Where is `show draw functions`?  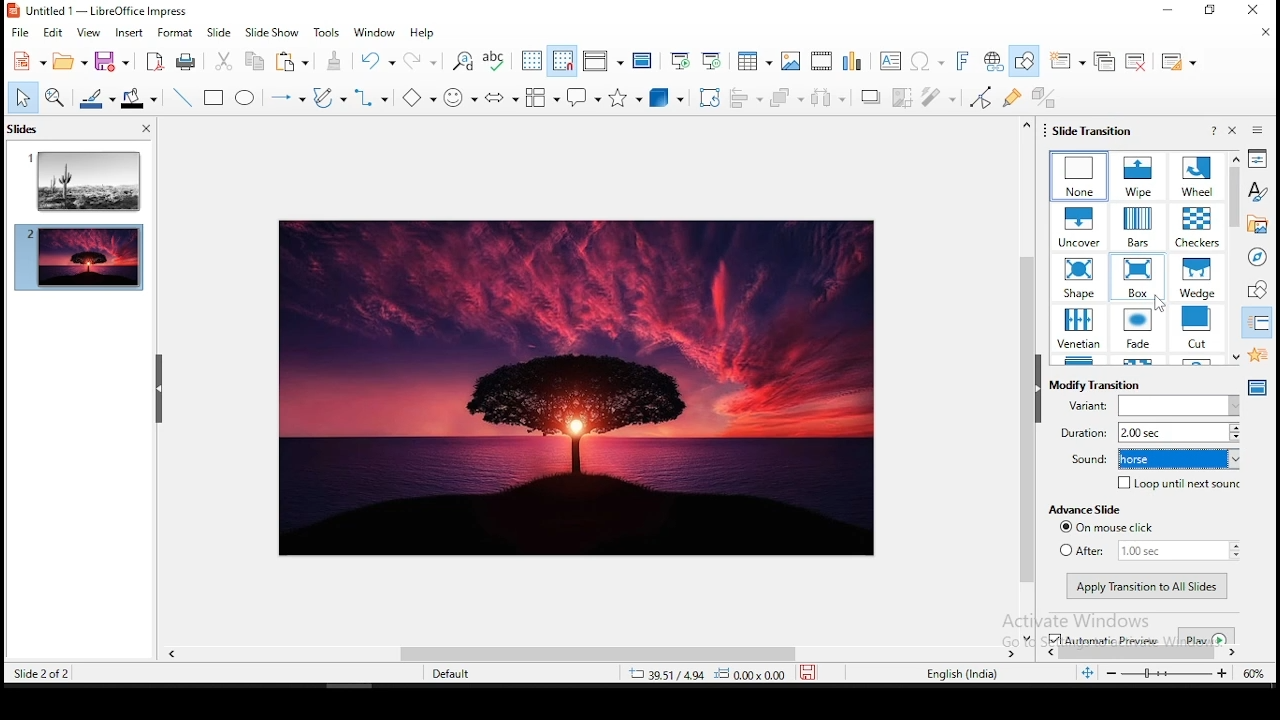 show draw functions is located at coordinates (1023, 62).